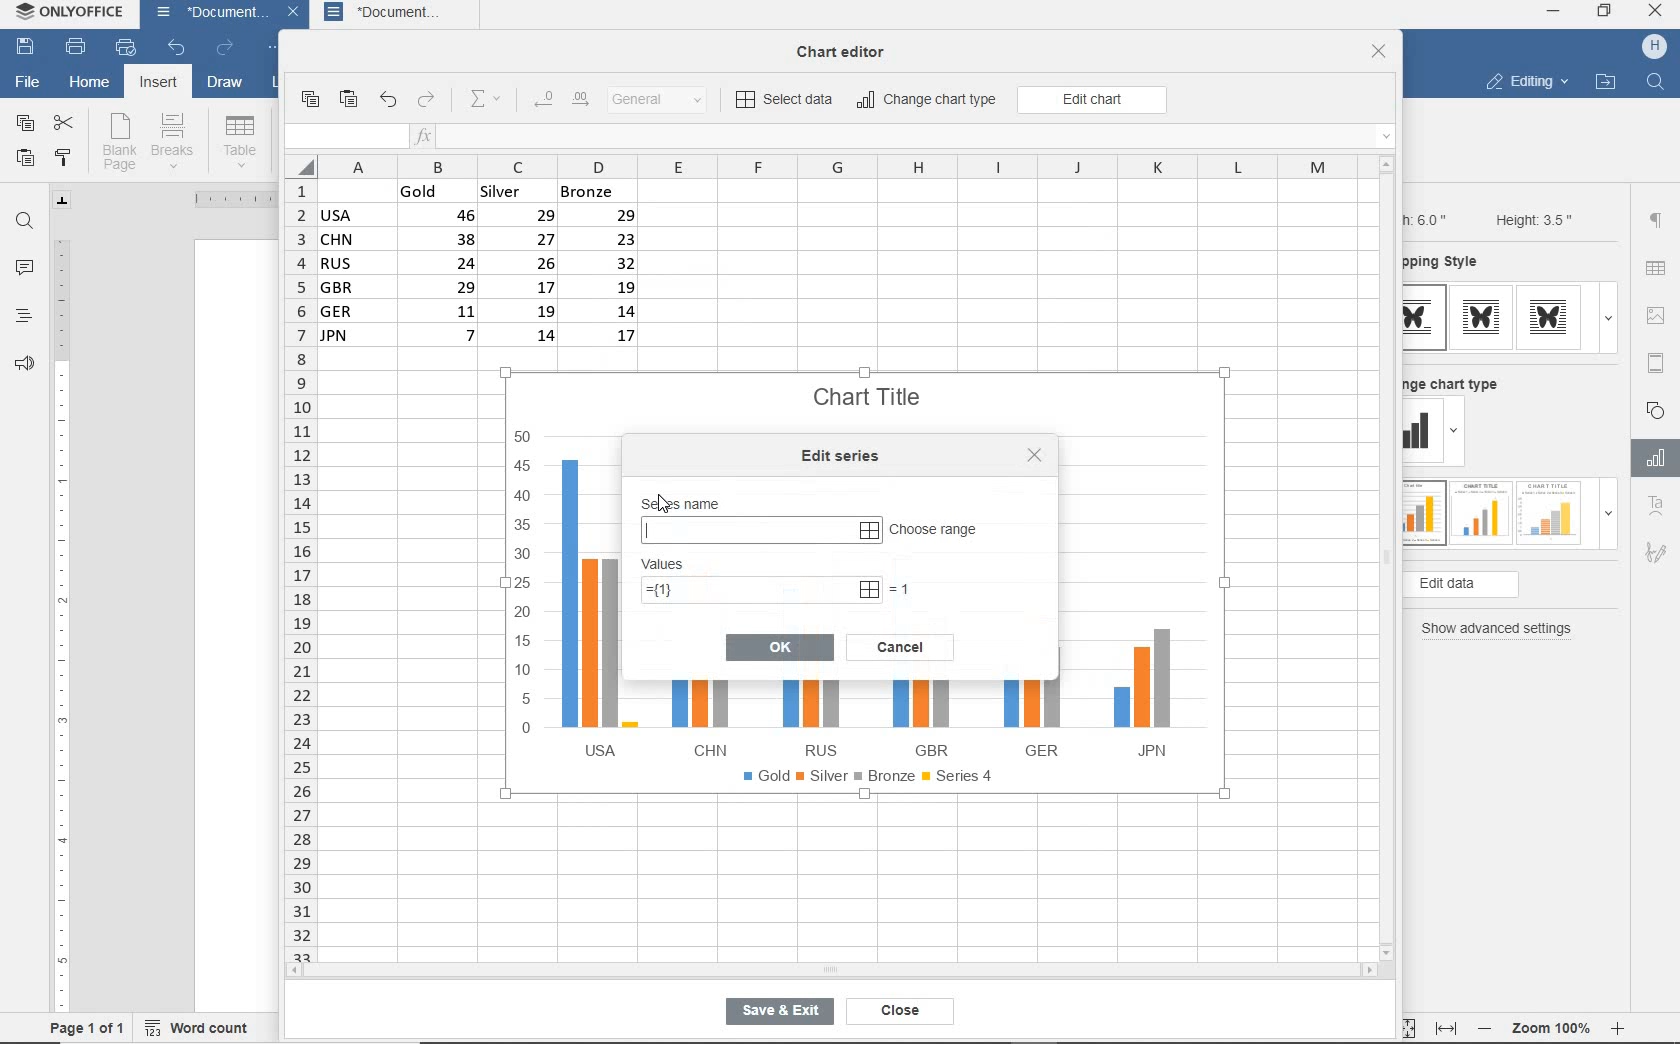  What do you see at coordinates (22, 368) in the screenshot?
I see `feedback & support` at bounding box center [22, 368].